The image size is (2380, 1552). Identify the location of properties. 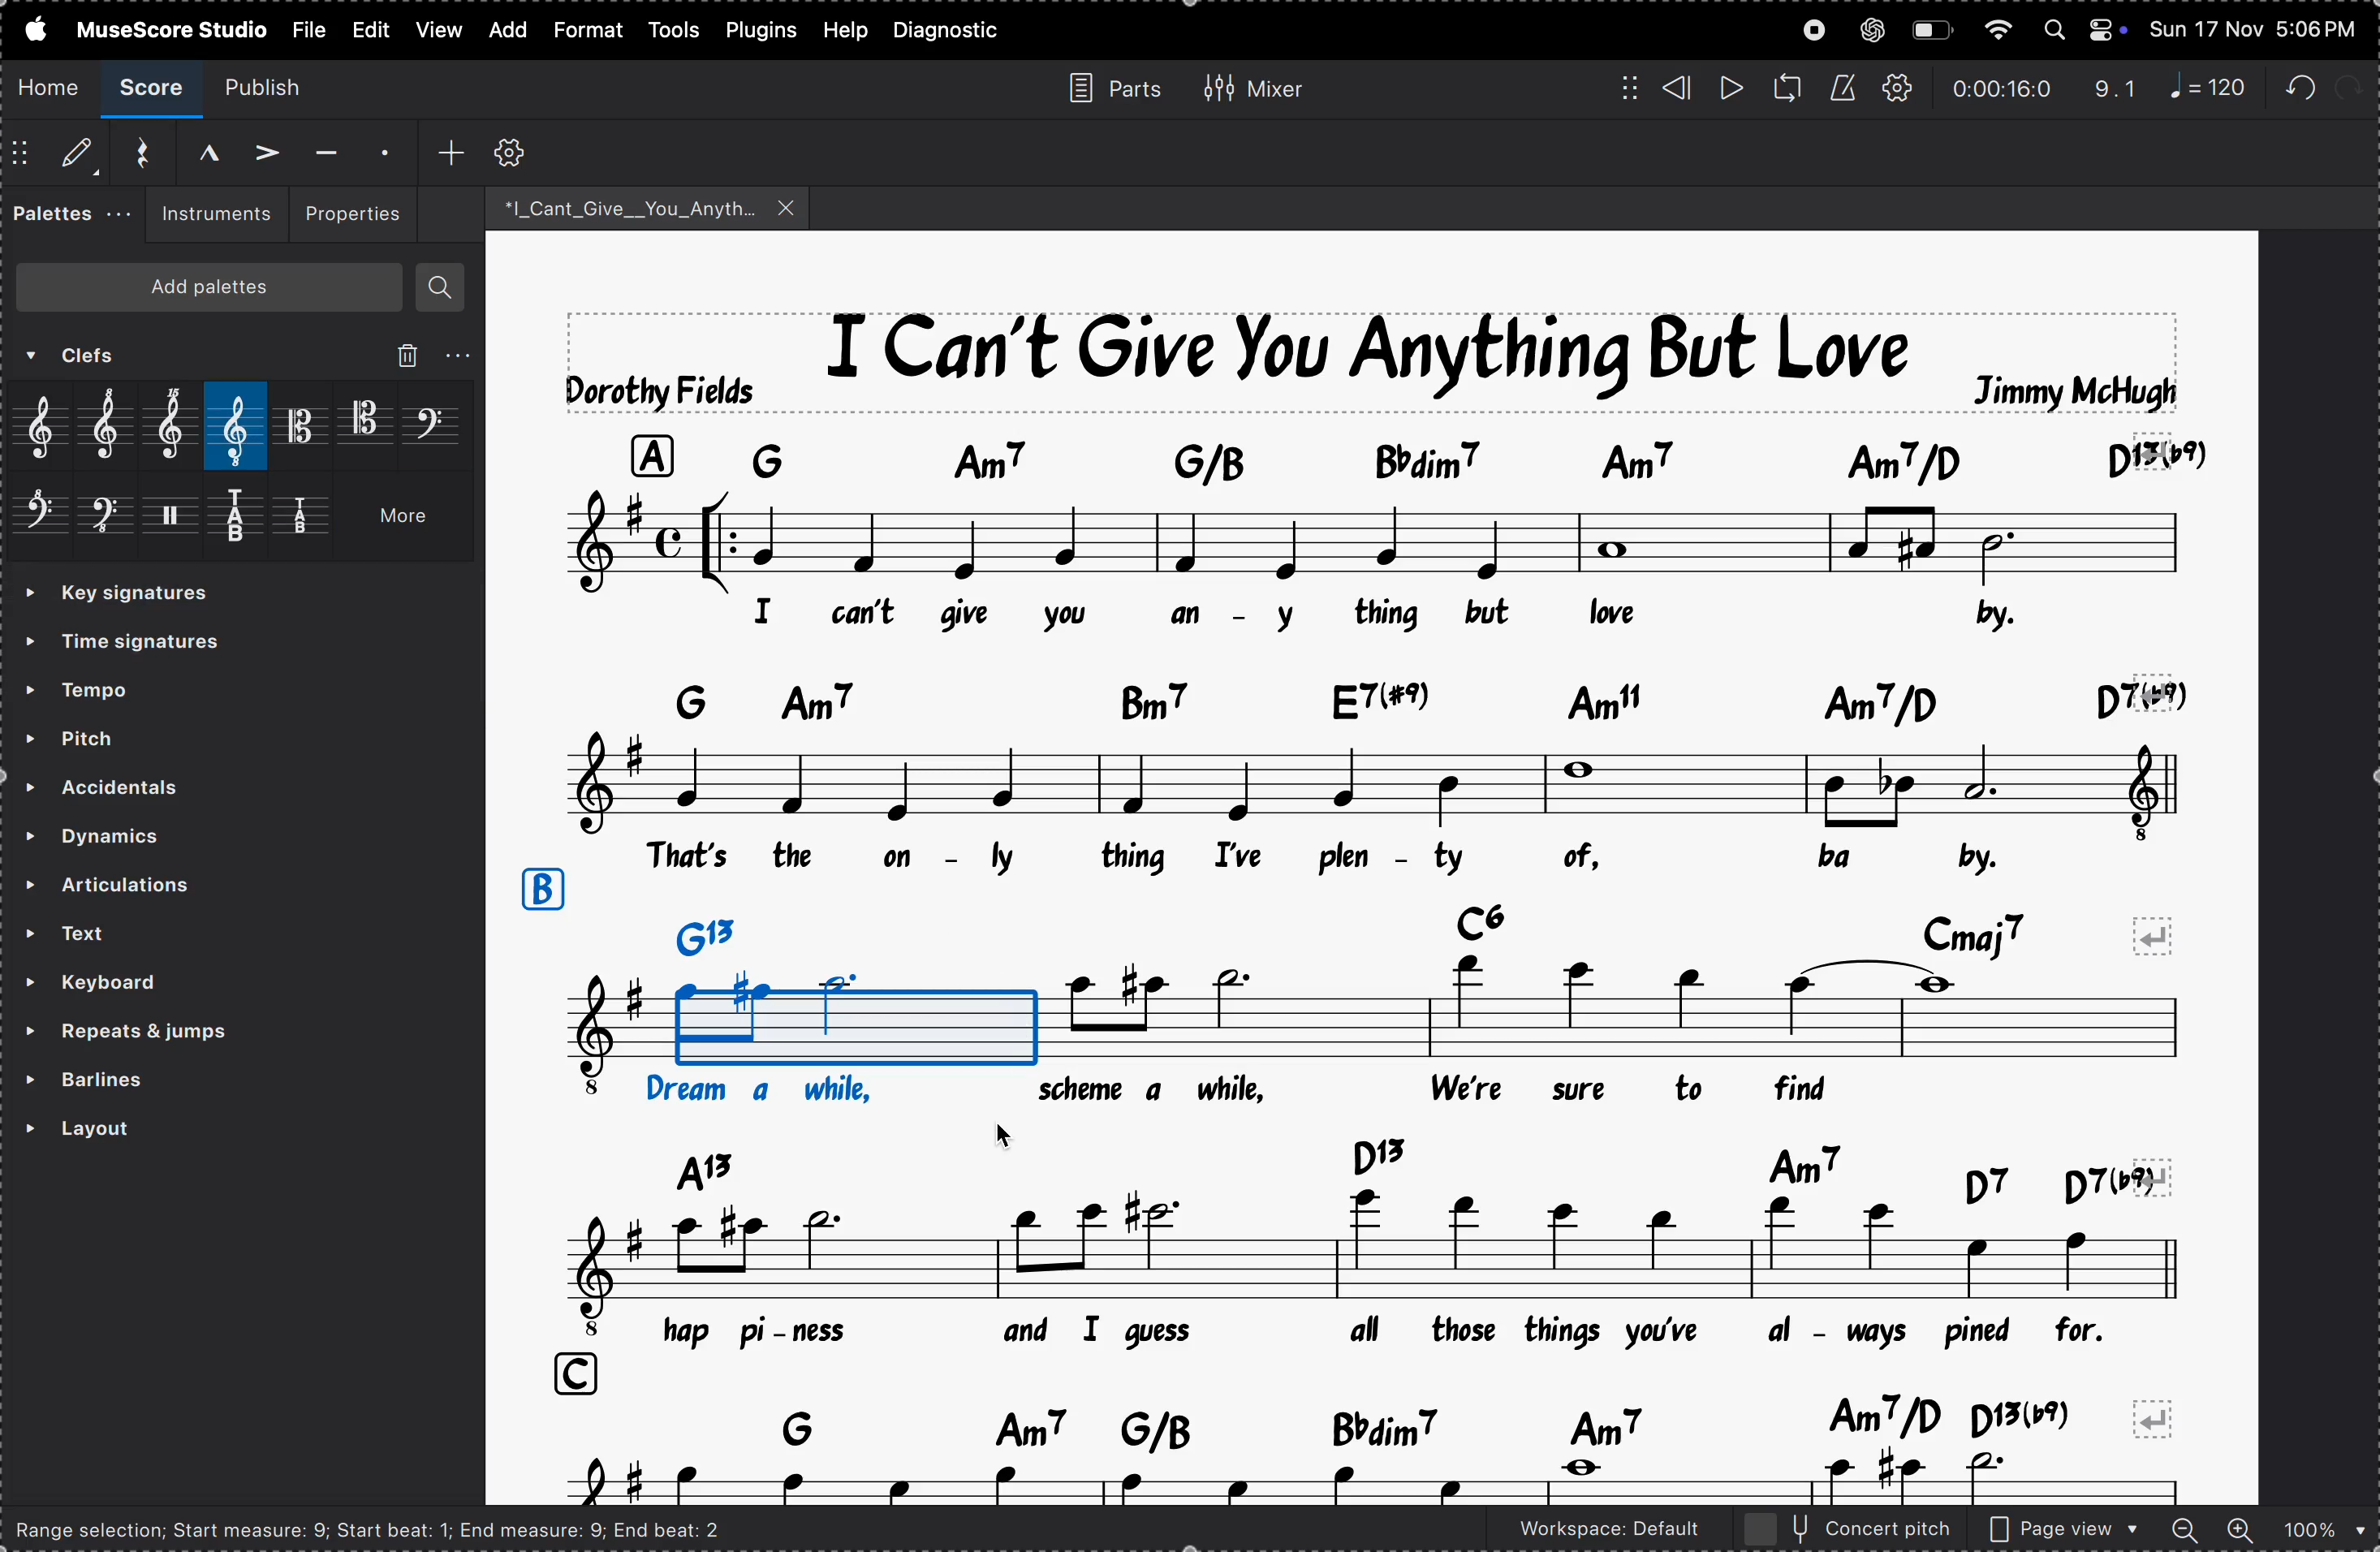
(350, 211).